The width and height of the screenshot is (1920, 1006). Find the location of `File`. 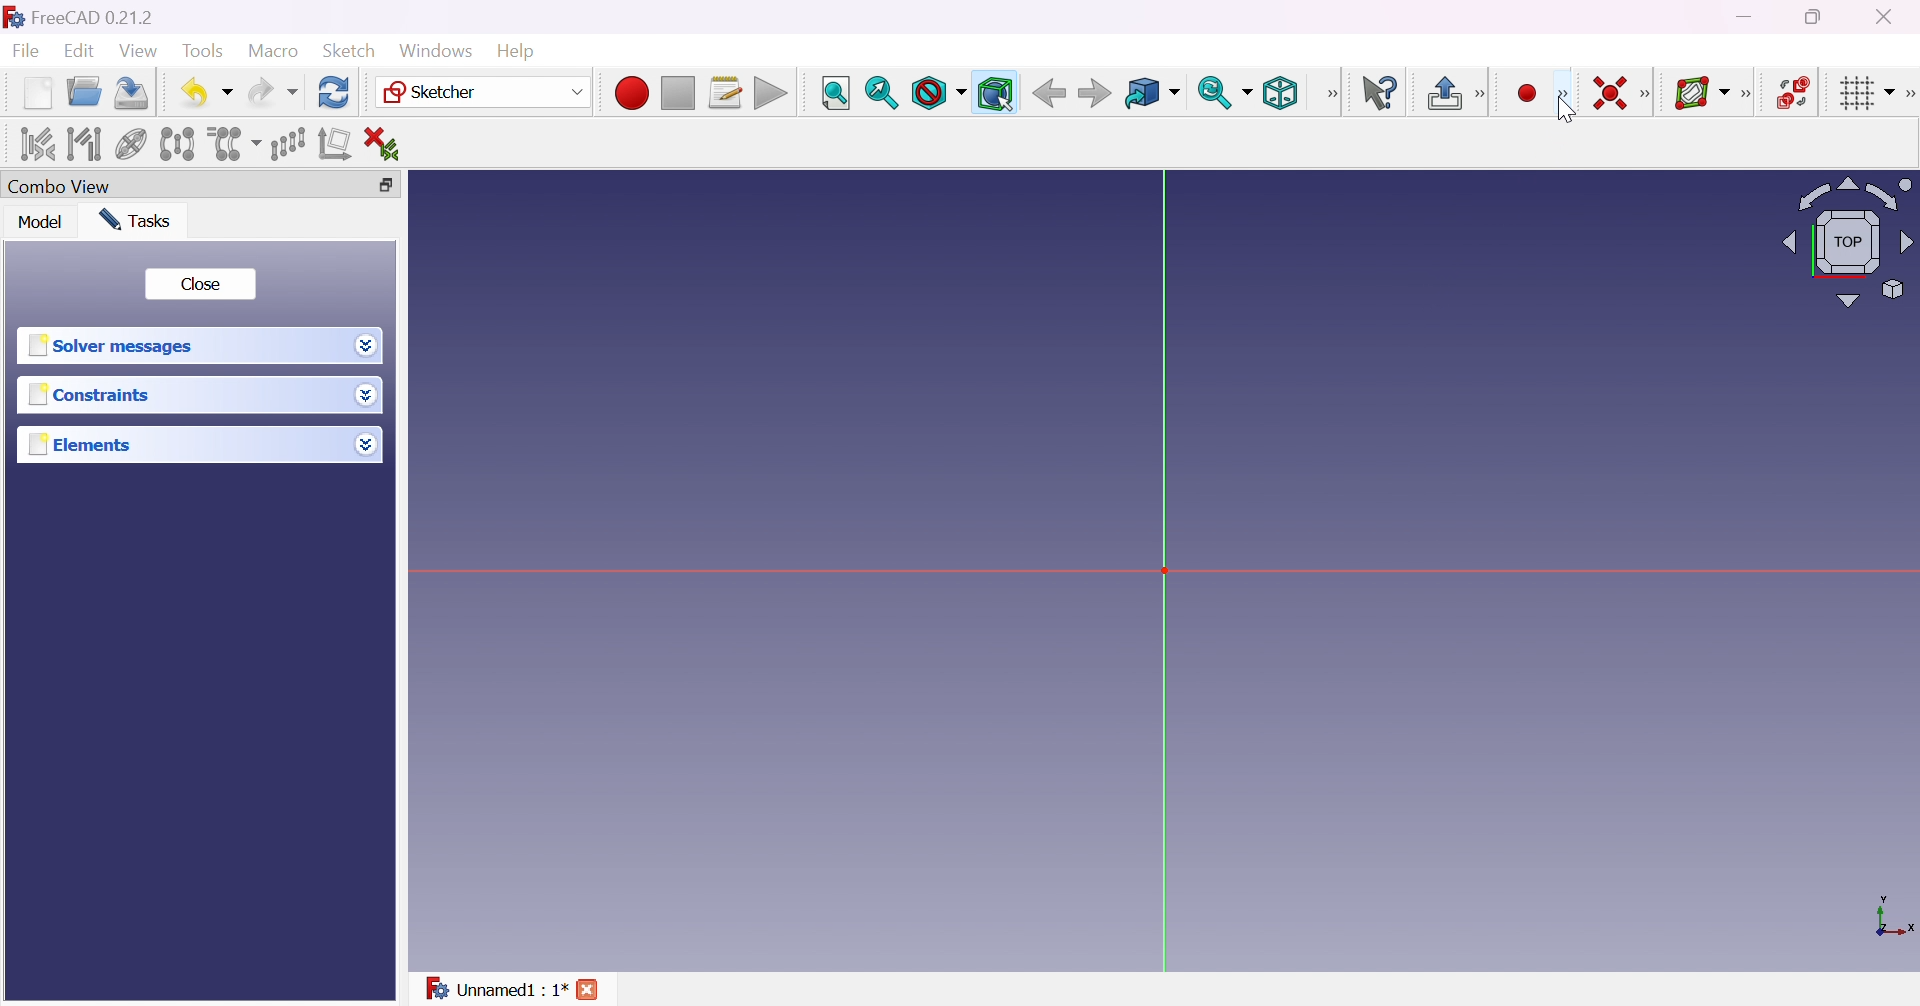

File is located at coordinates (28, 53).